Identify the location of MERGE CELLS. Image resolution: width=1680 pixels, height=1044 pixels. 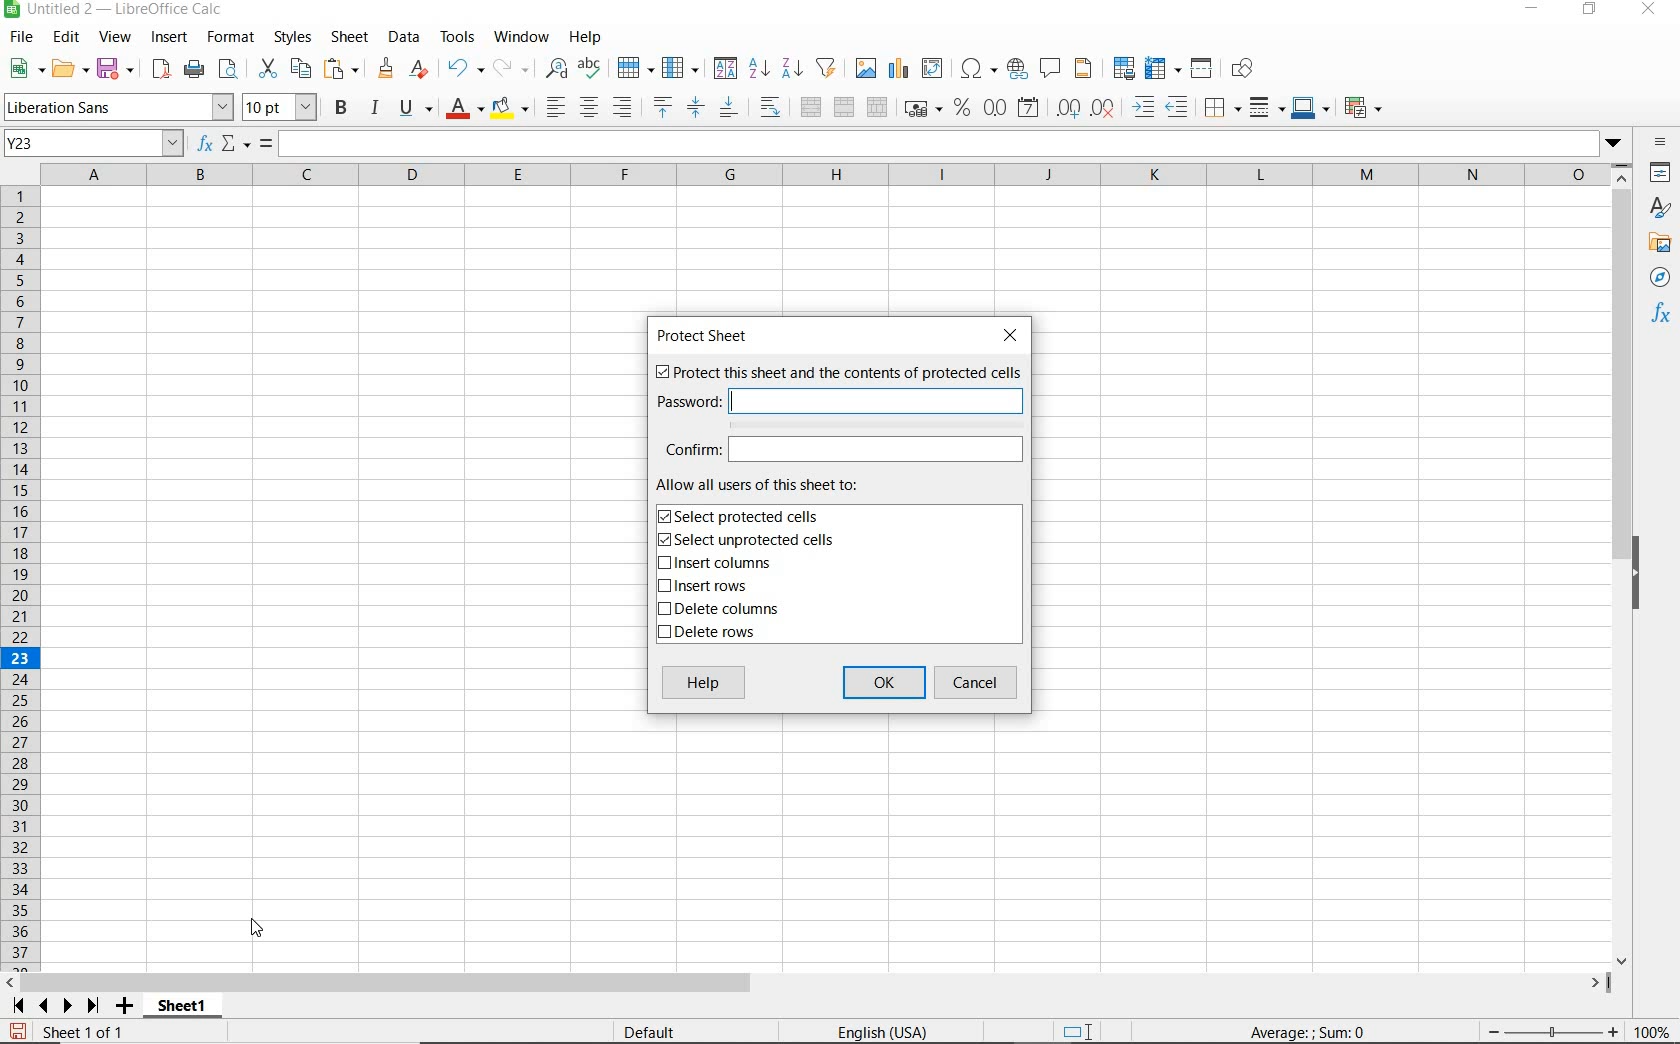
(844, 108).